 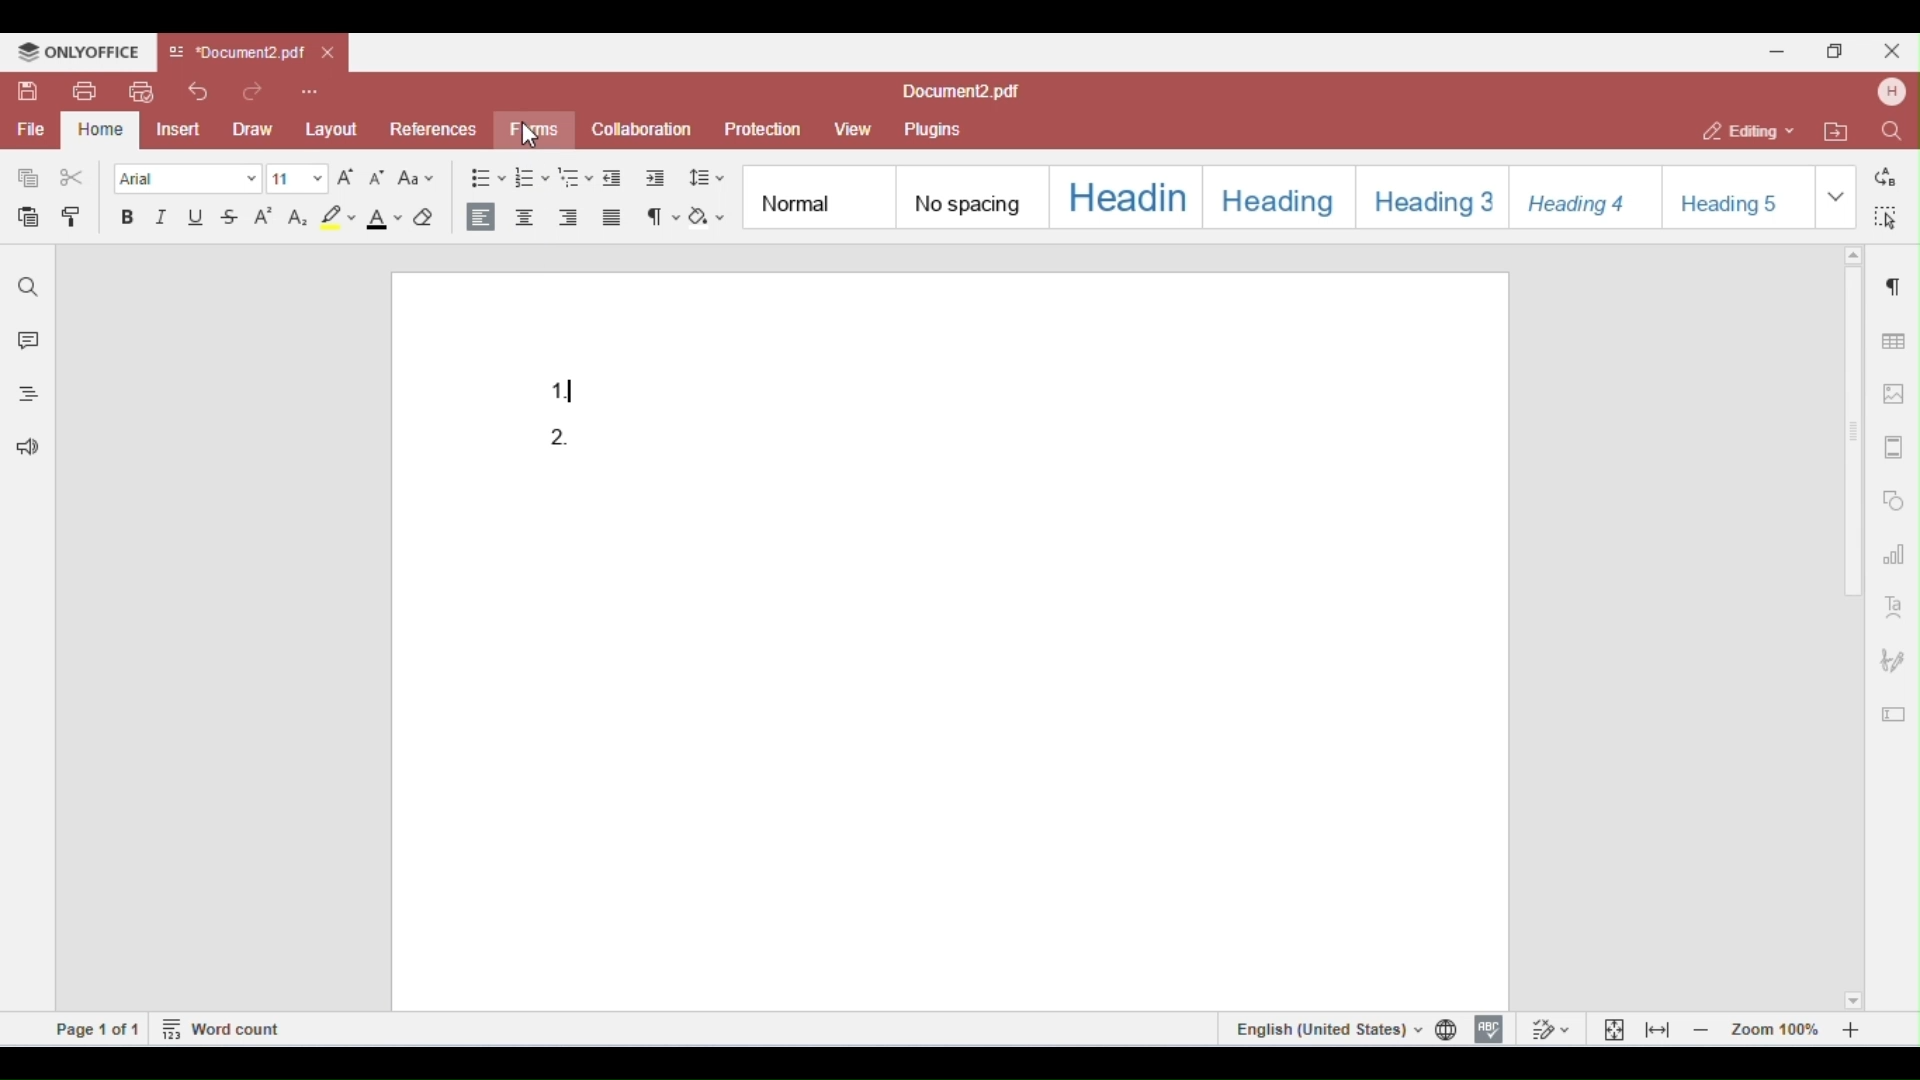 What do you see at coordinates (764, 130) in the screenshot?
I see `protection` at bounding box center [764, 130].